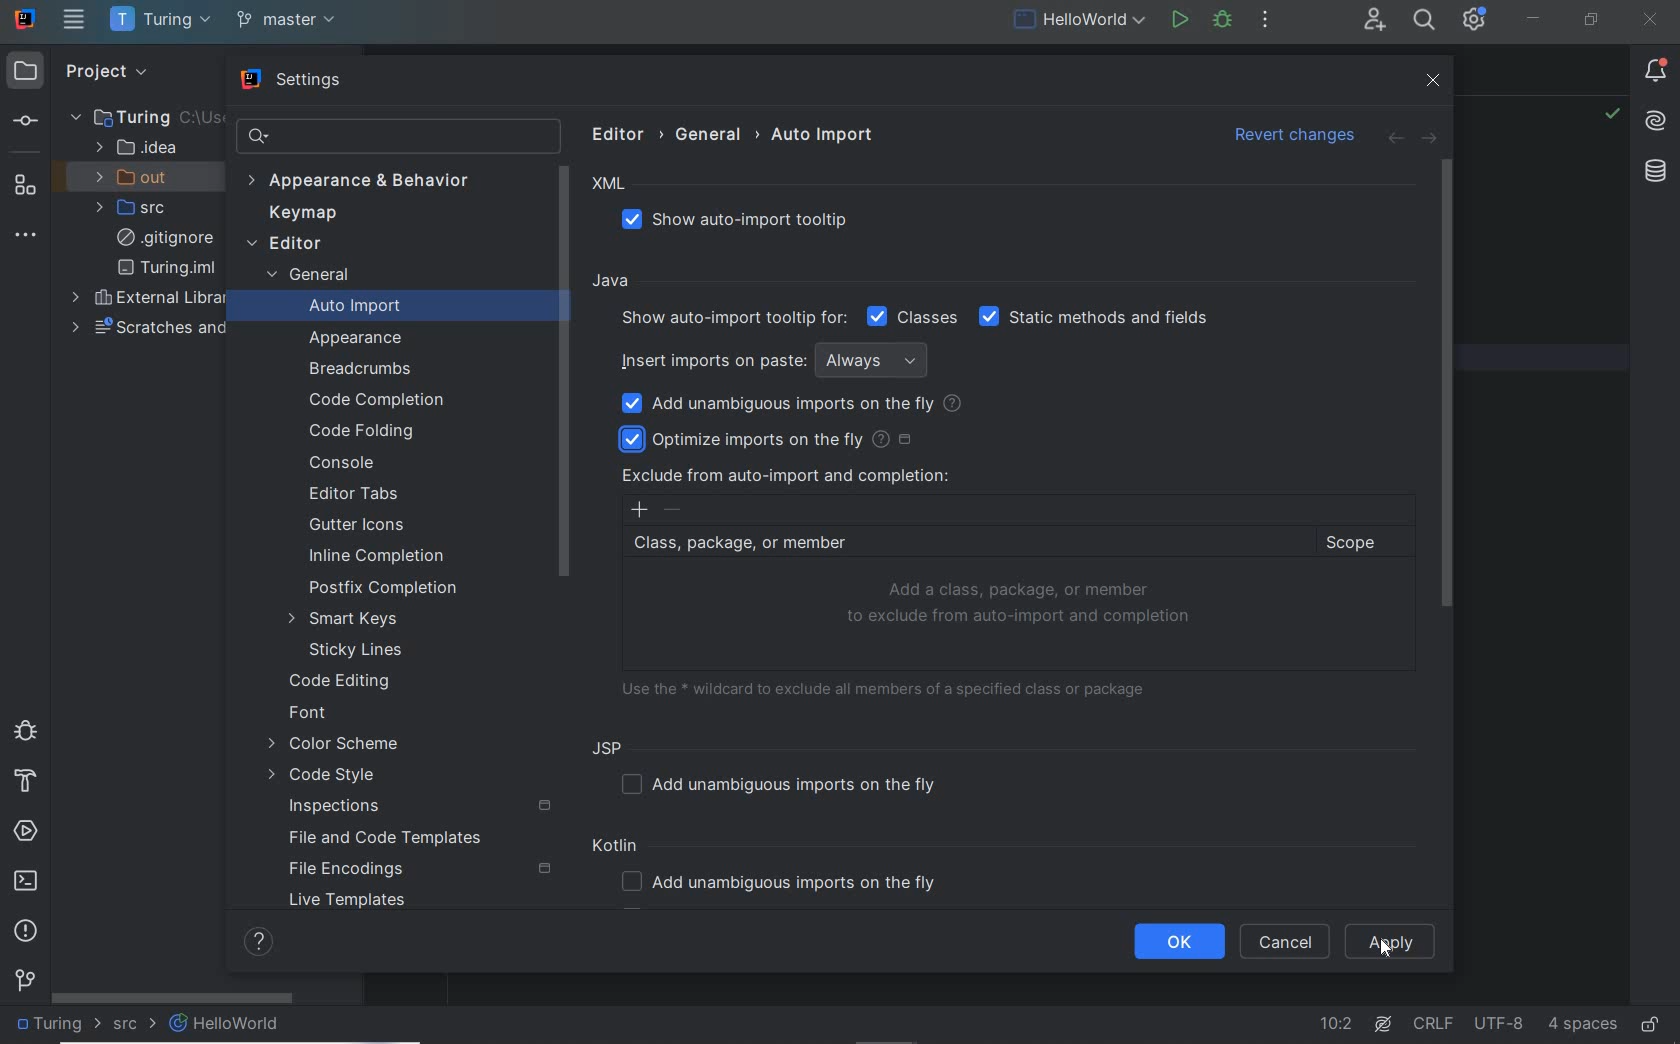 The width and height of the screenshot is (1680, 1044). I want to click on LINE SEPARATOR, so click(1434, 1020).